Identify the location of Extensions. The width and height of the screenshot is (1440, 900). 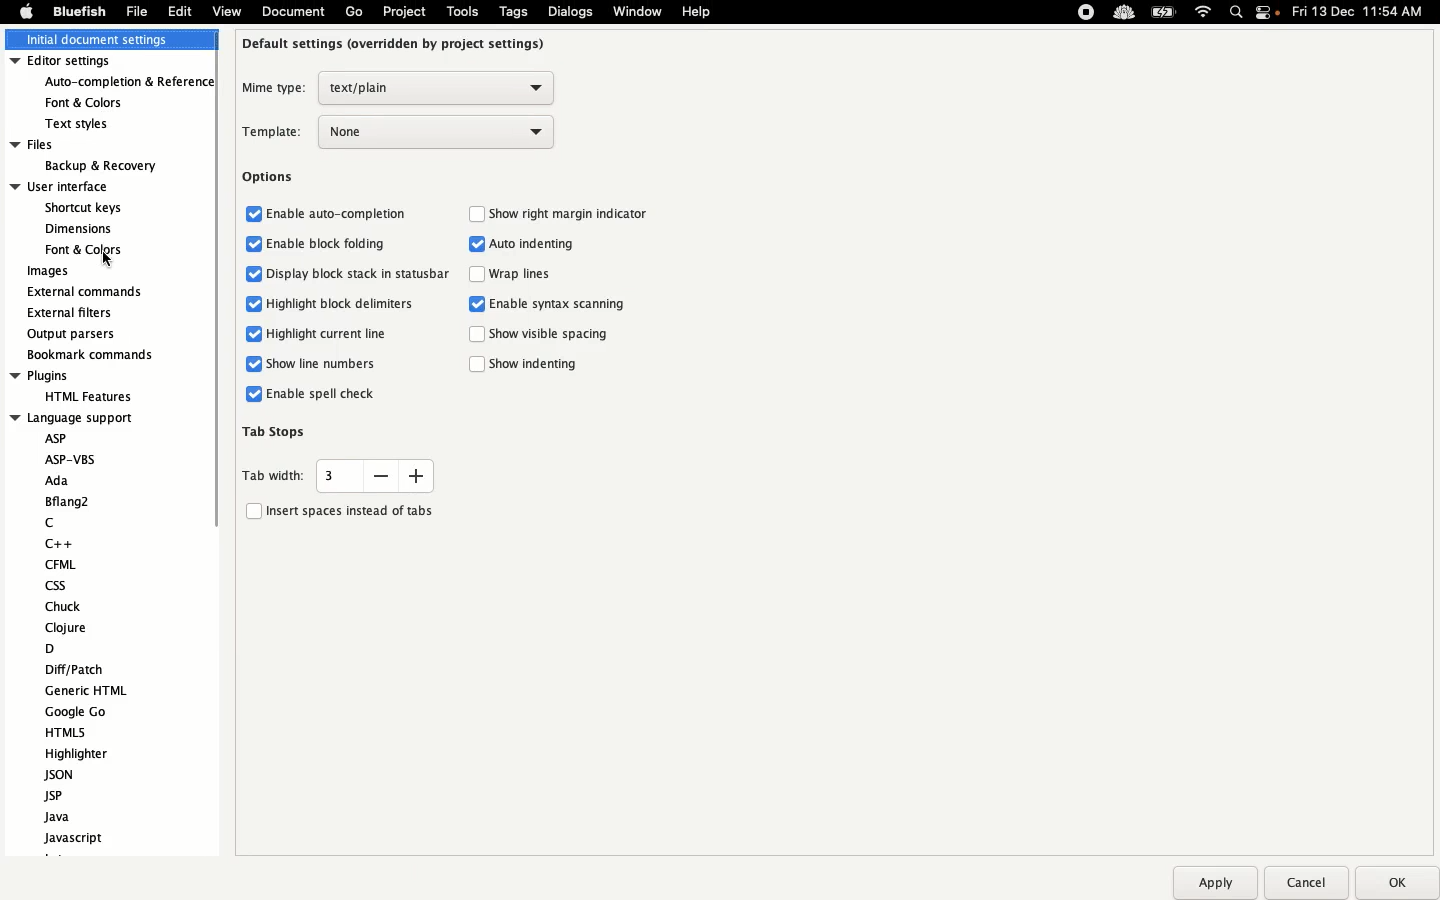
(1103, 12).